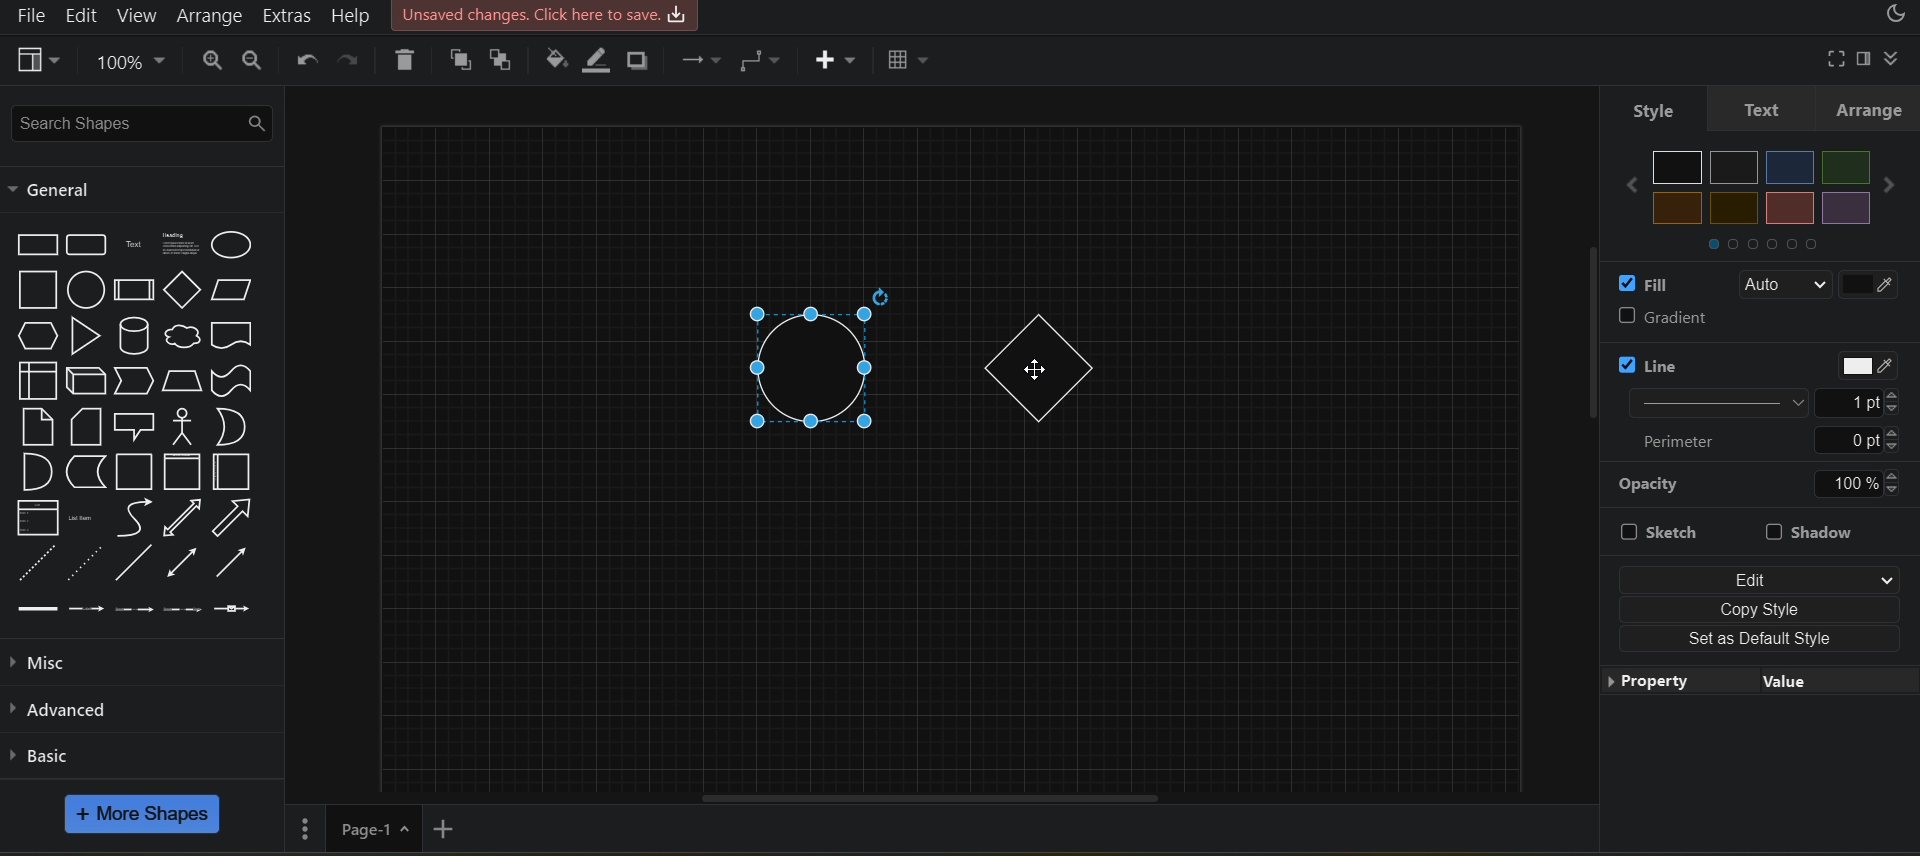  Describe the element at coordinates (183, 425) in the screenshot. I see `Actor` at that location.